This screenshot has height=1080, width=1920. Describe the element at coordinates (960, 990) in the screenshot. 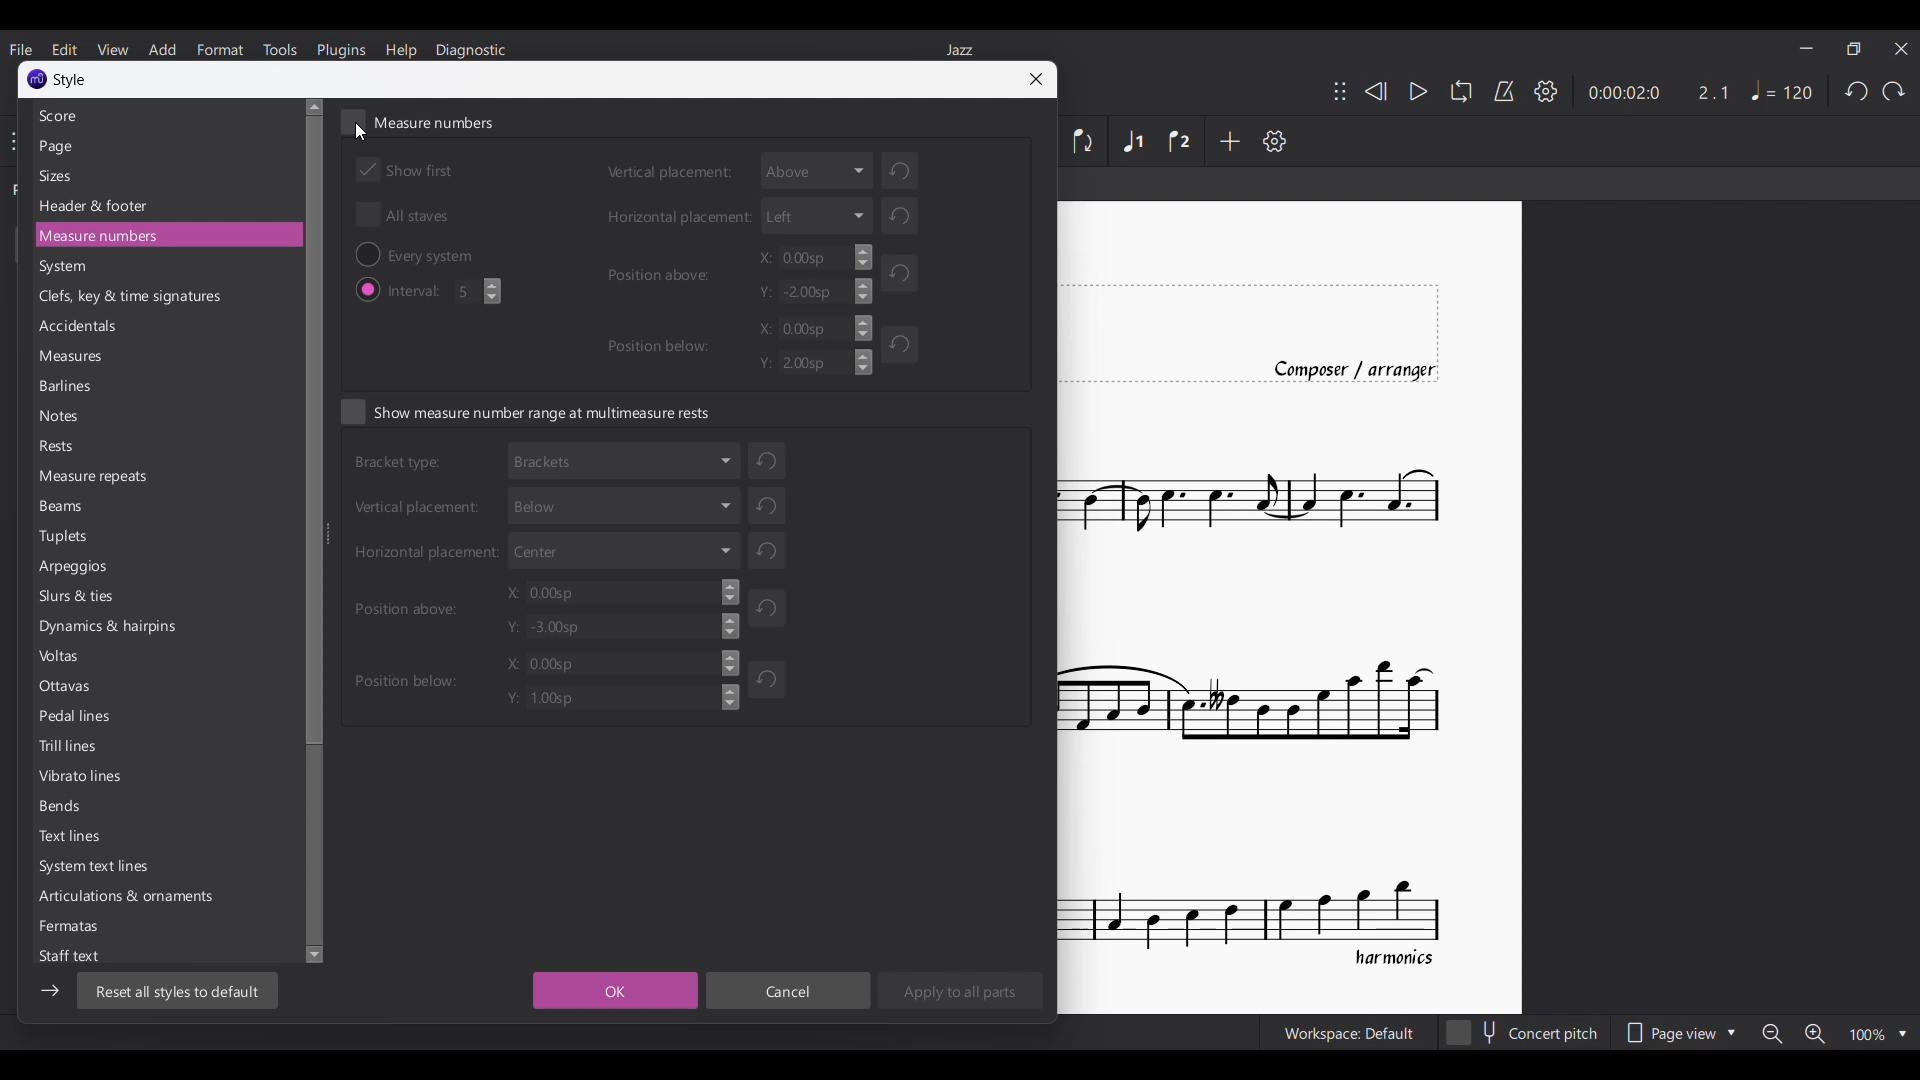

I see `Apply to all parts` at that location.